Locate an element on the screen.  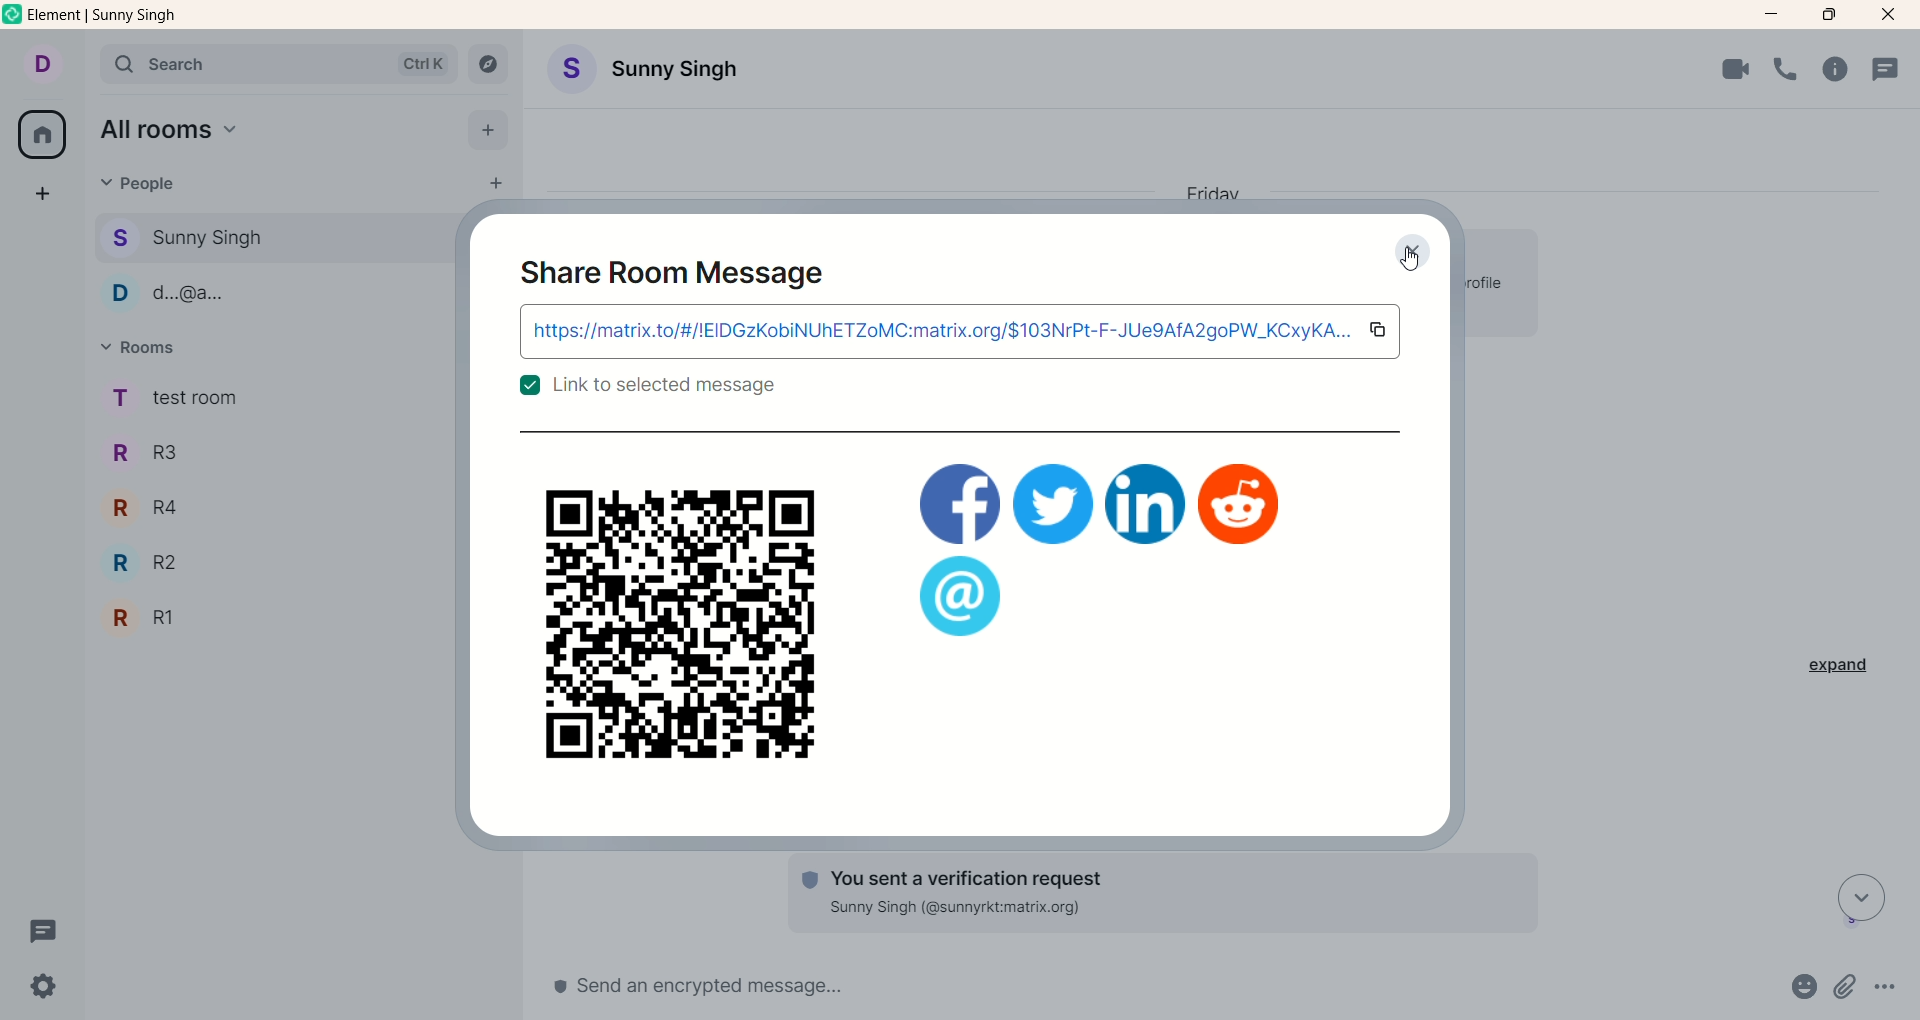
Close is located at coordinates (1416, 244).